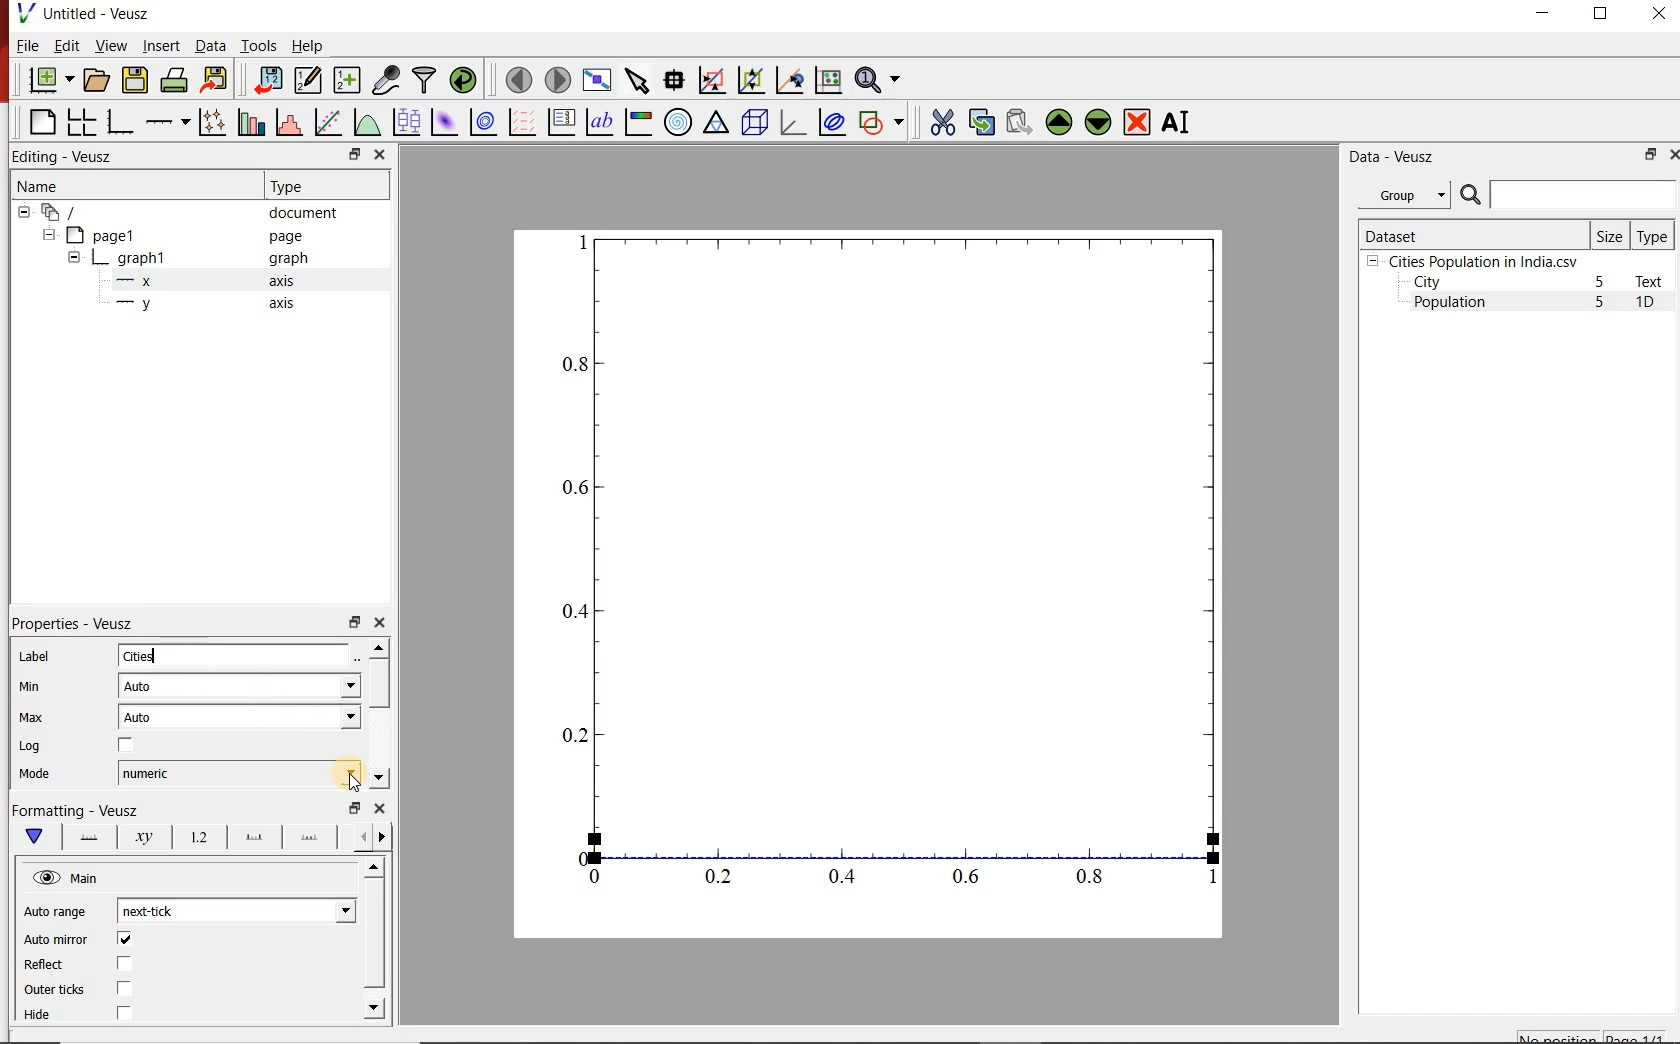  What do you see at coordinates (257, 45) in the screenshot?
I see `Tools` at bounding box center [257, 45].